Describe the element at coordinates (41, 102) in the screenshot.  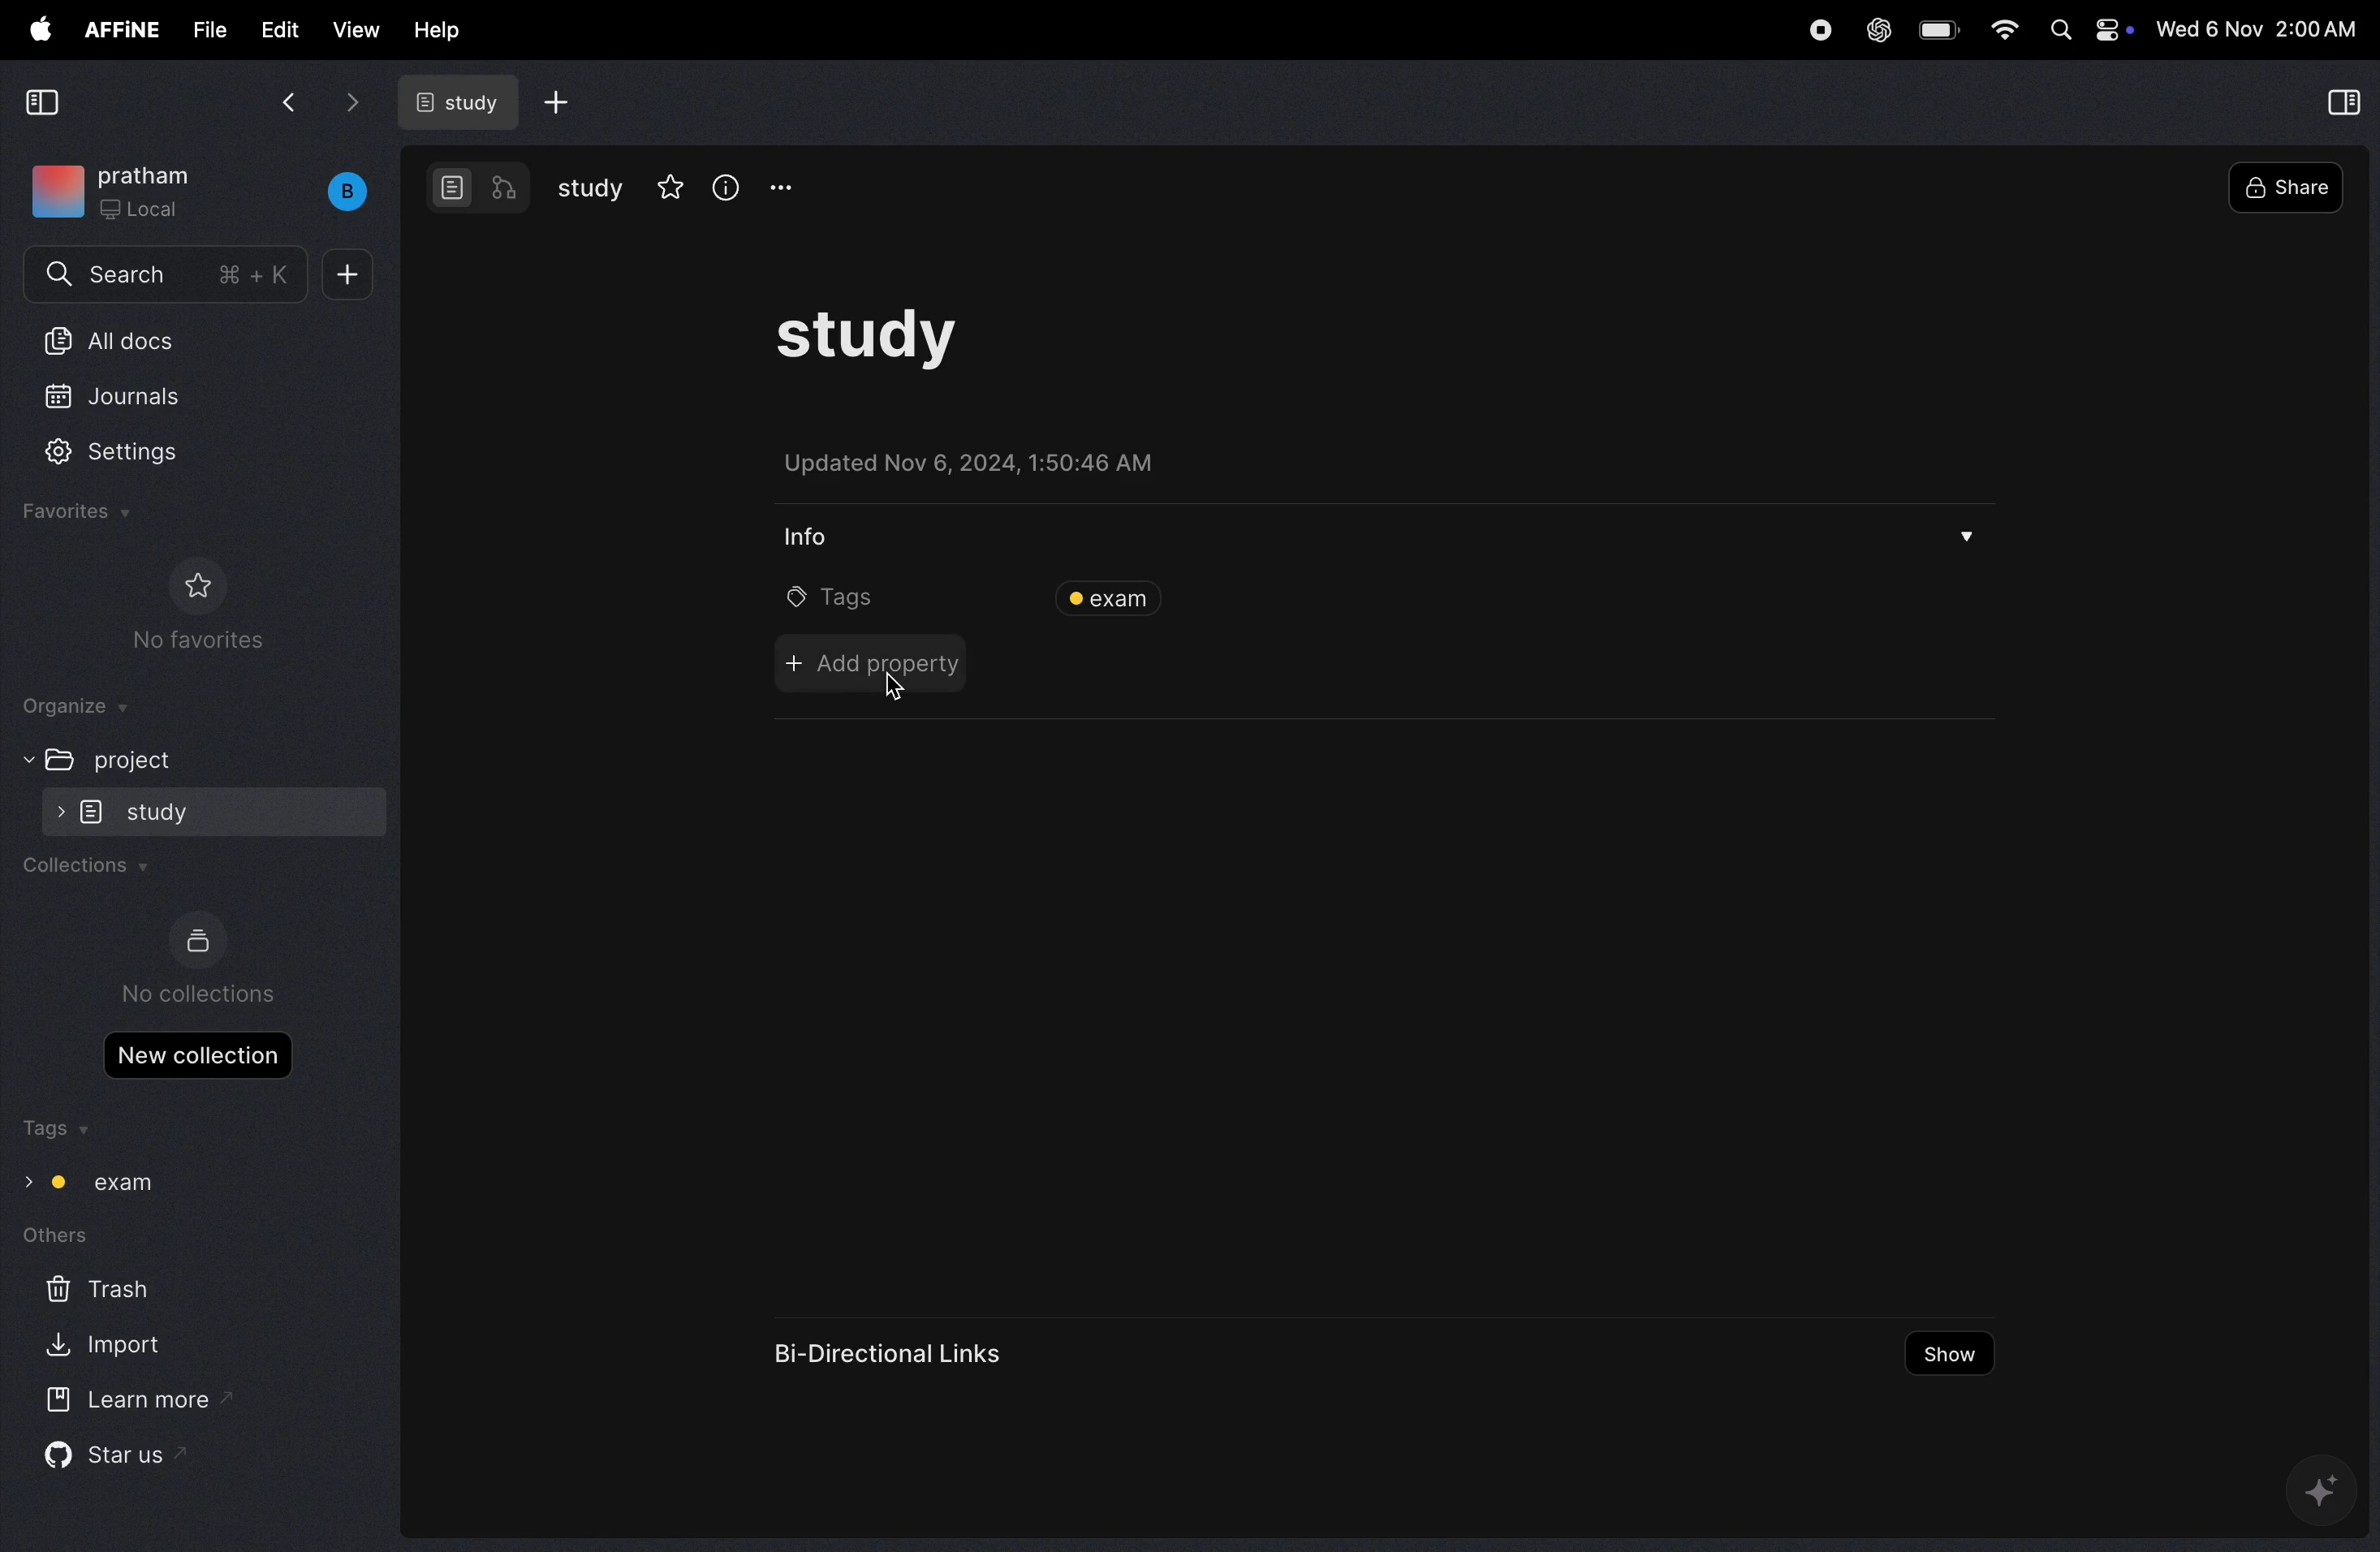
I see `collapse view` at that location.